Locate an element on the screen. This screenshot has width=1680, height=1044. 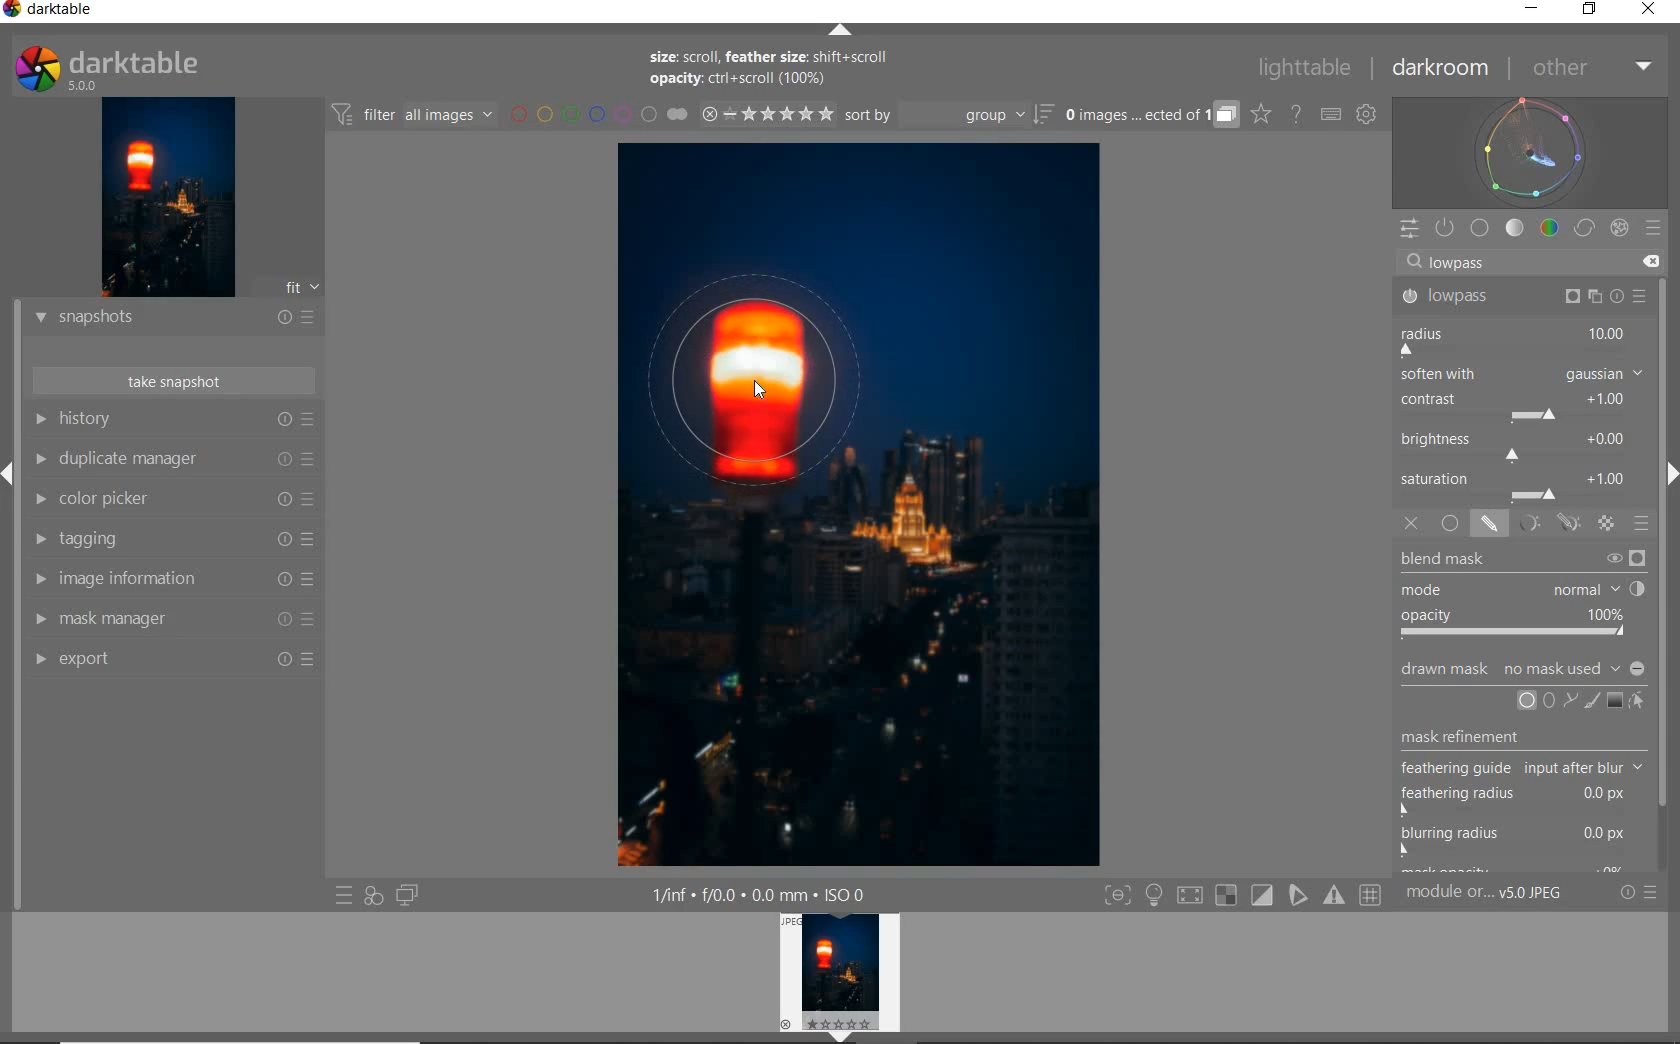
SHOW ONLY ACTIVE MODULES is located at coordinates (1446, 227).